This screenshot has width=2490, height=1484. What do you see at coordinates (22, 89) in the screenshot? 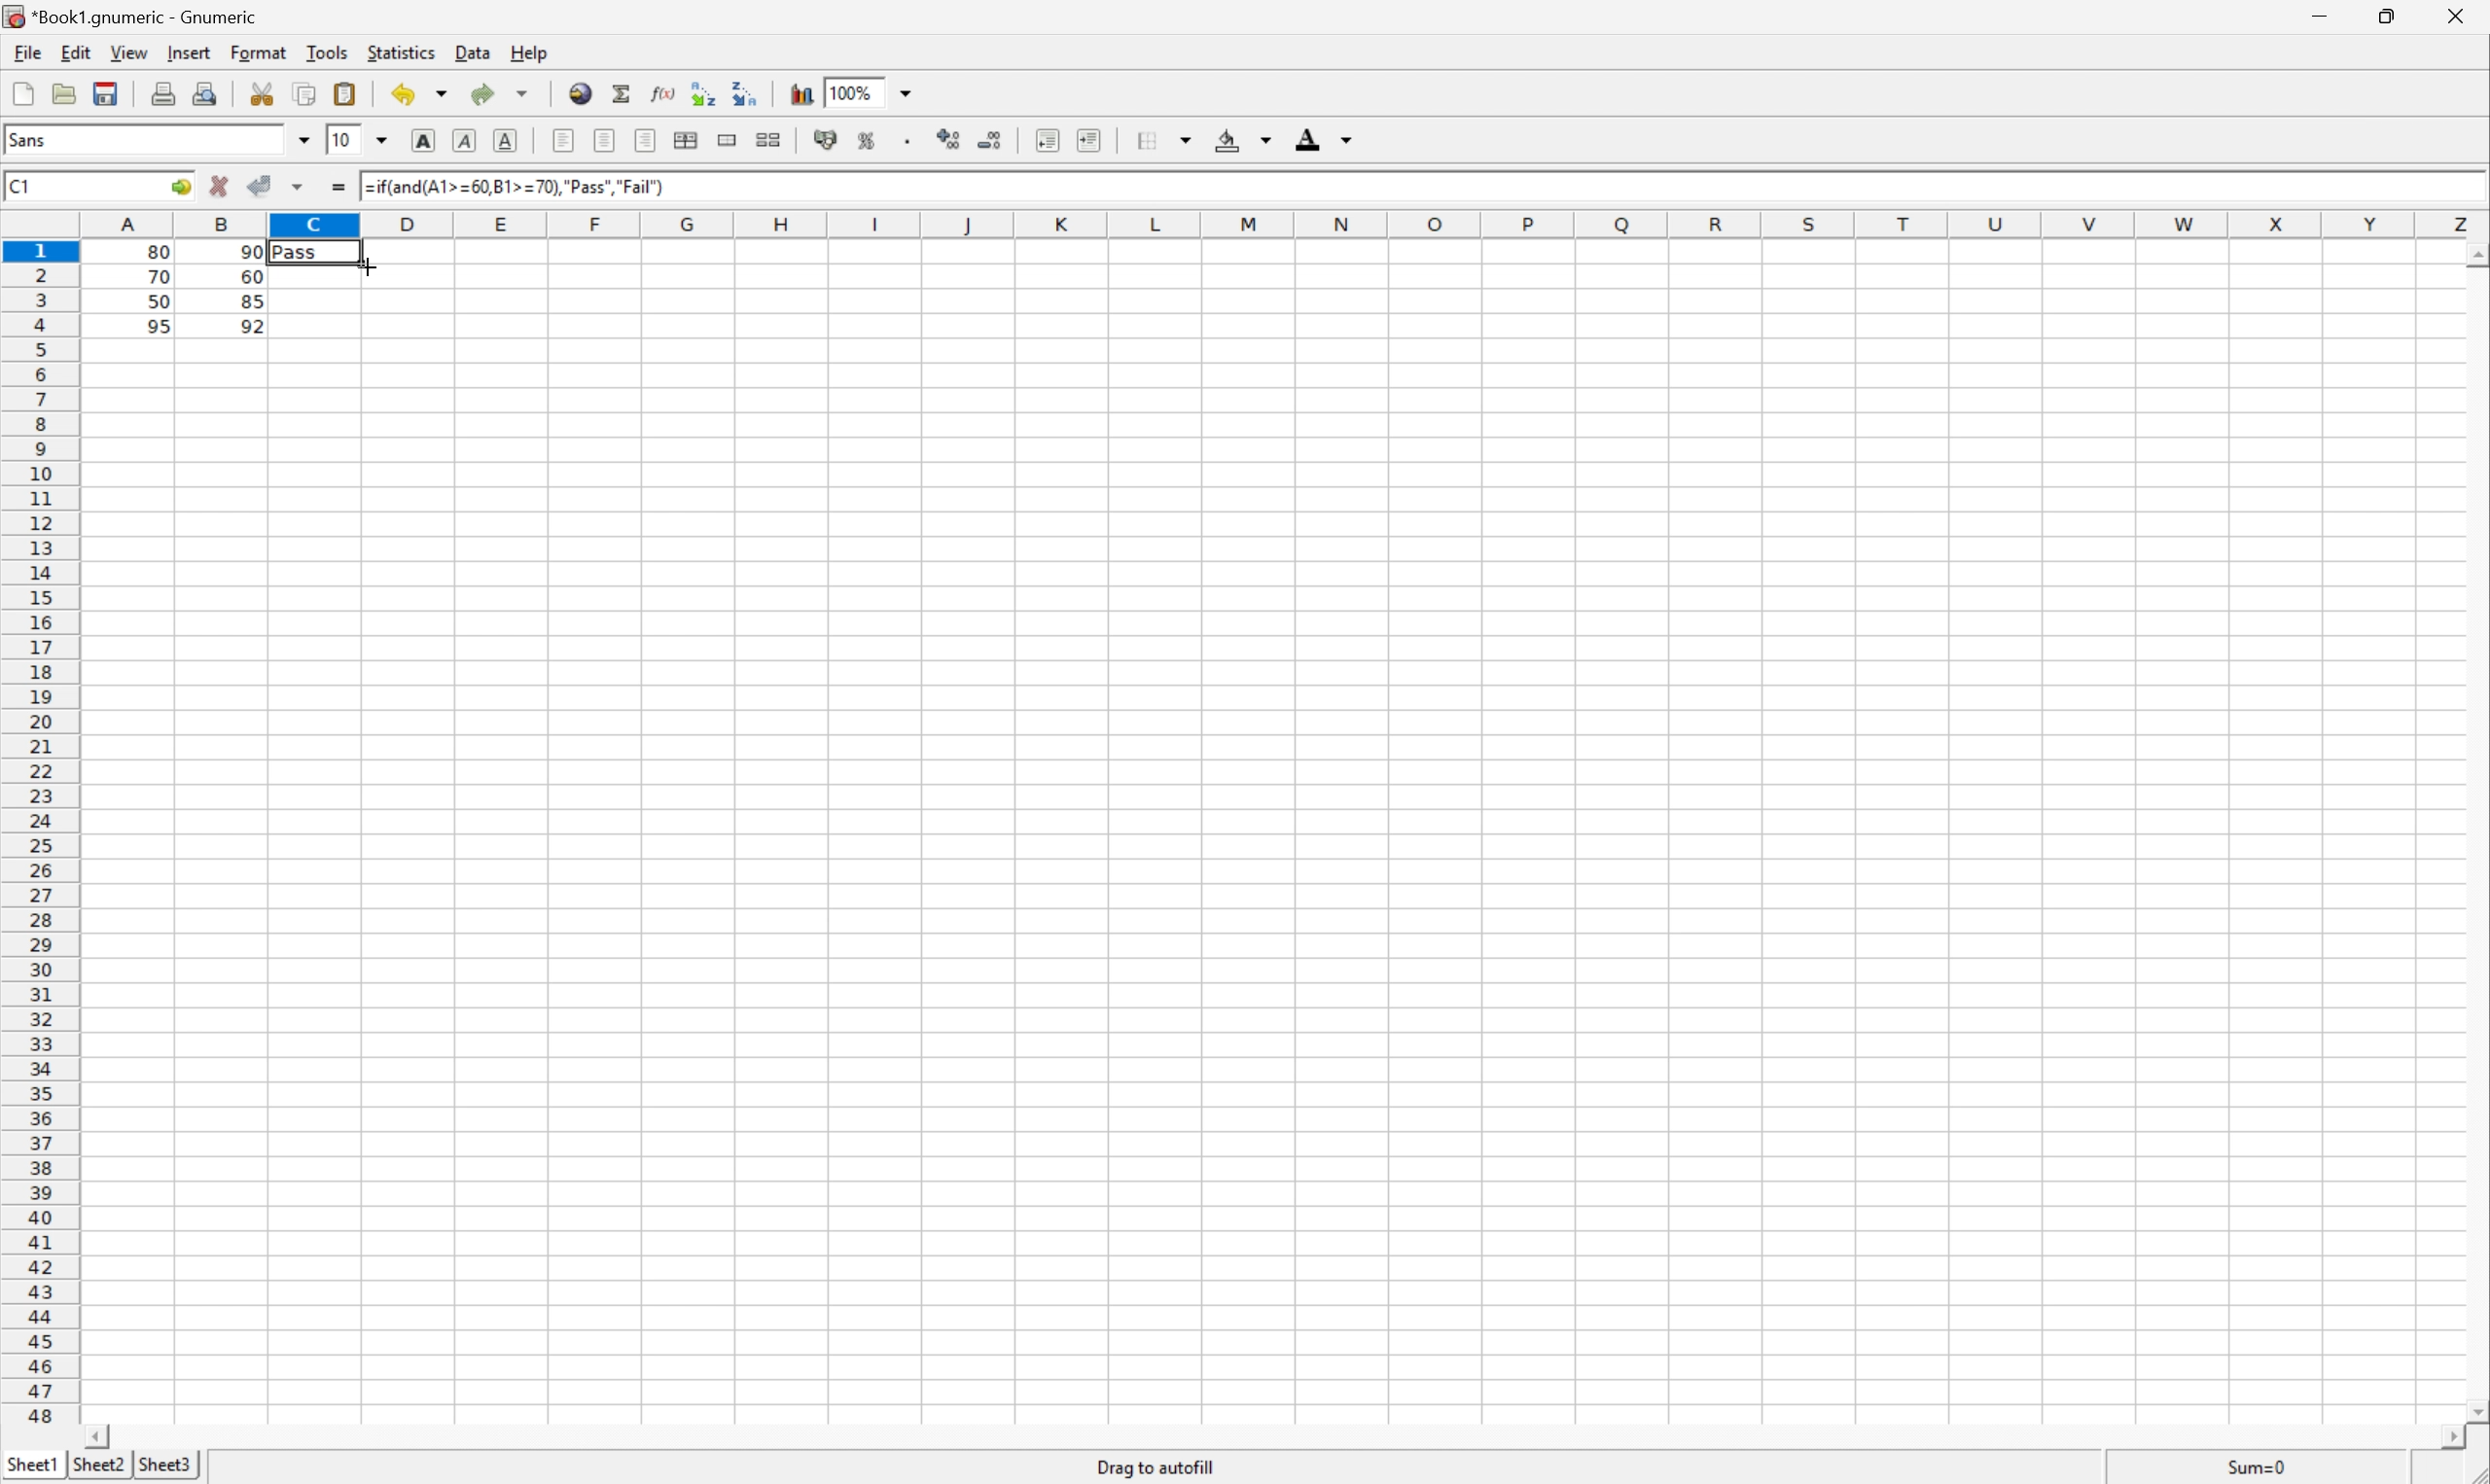
I see `Create a new workbook` at bounding box center [22, 89].